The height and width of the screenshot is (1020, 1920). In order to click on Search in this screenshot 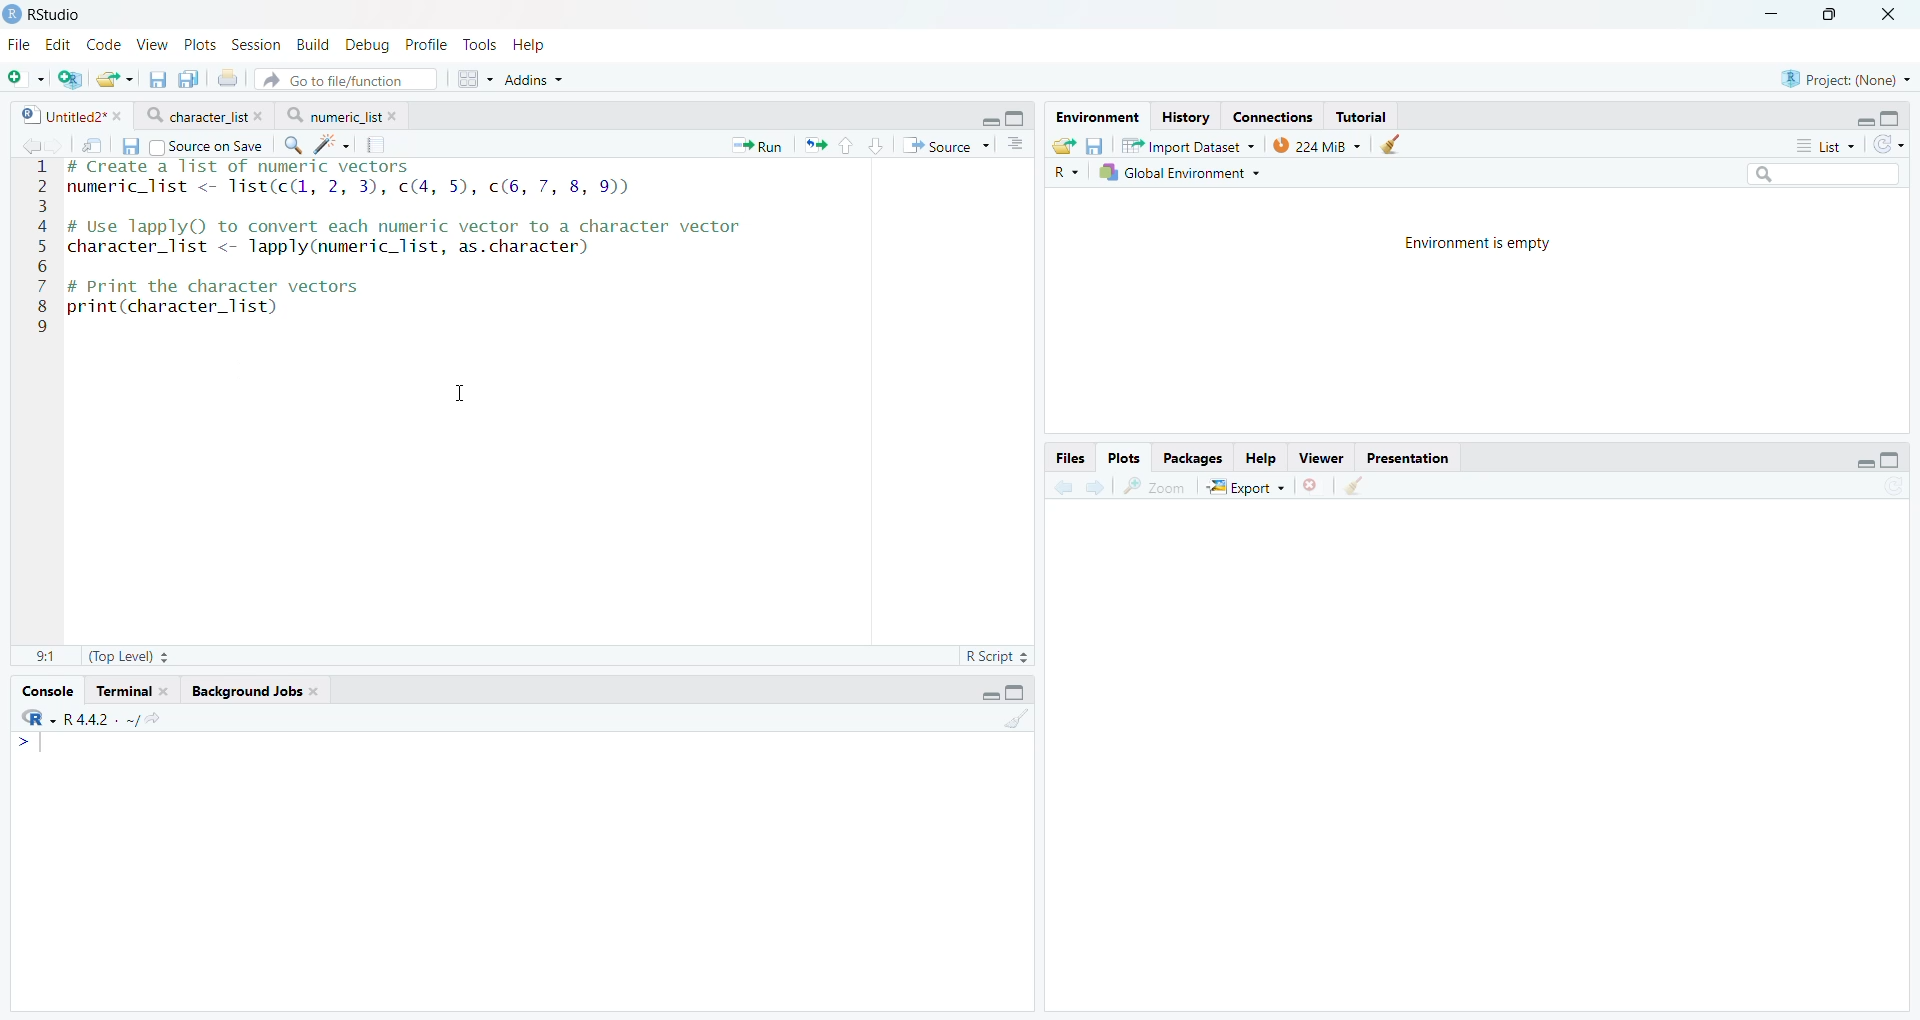, I will do `click(1823, 173)`.